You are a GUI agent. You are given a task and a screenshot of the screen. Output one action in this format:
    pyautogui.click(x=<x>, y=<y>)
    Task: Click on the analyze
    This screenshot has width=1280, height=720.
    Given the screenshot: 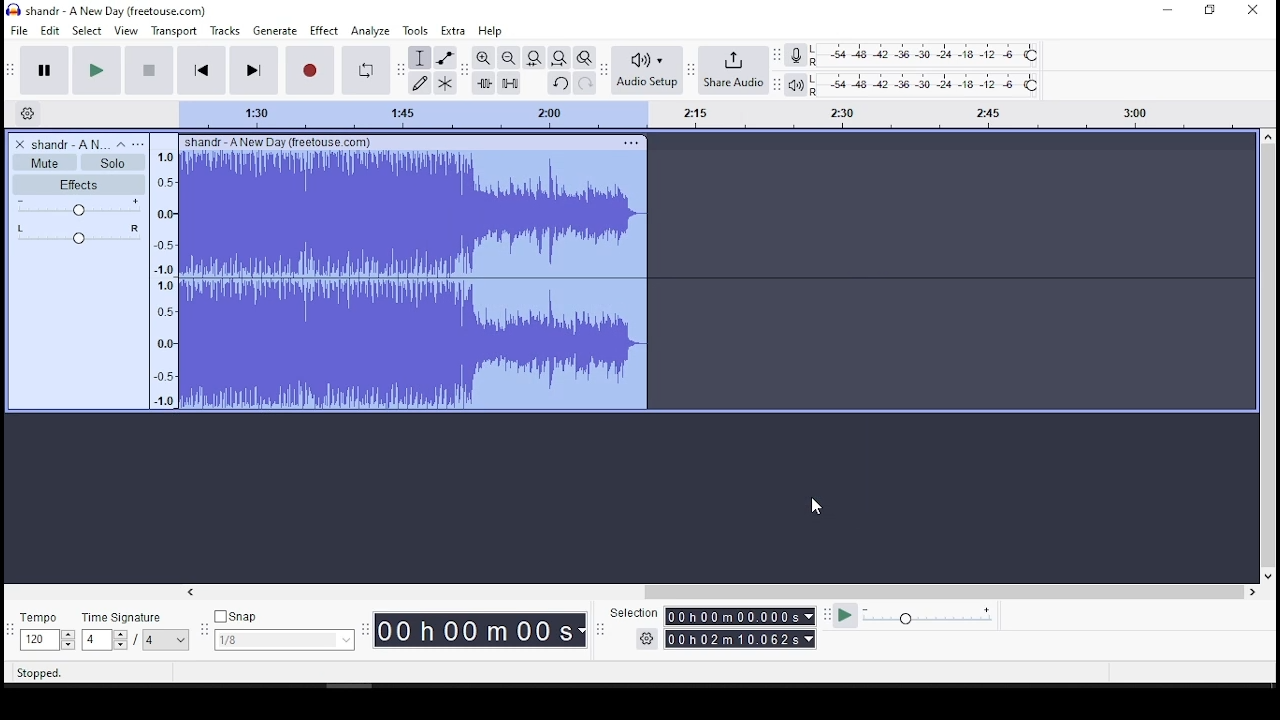 What is the action you would take?
    pyautogui.click(x=371, y=30)
    